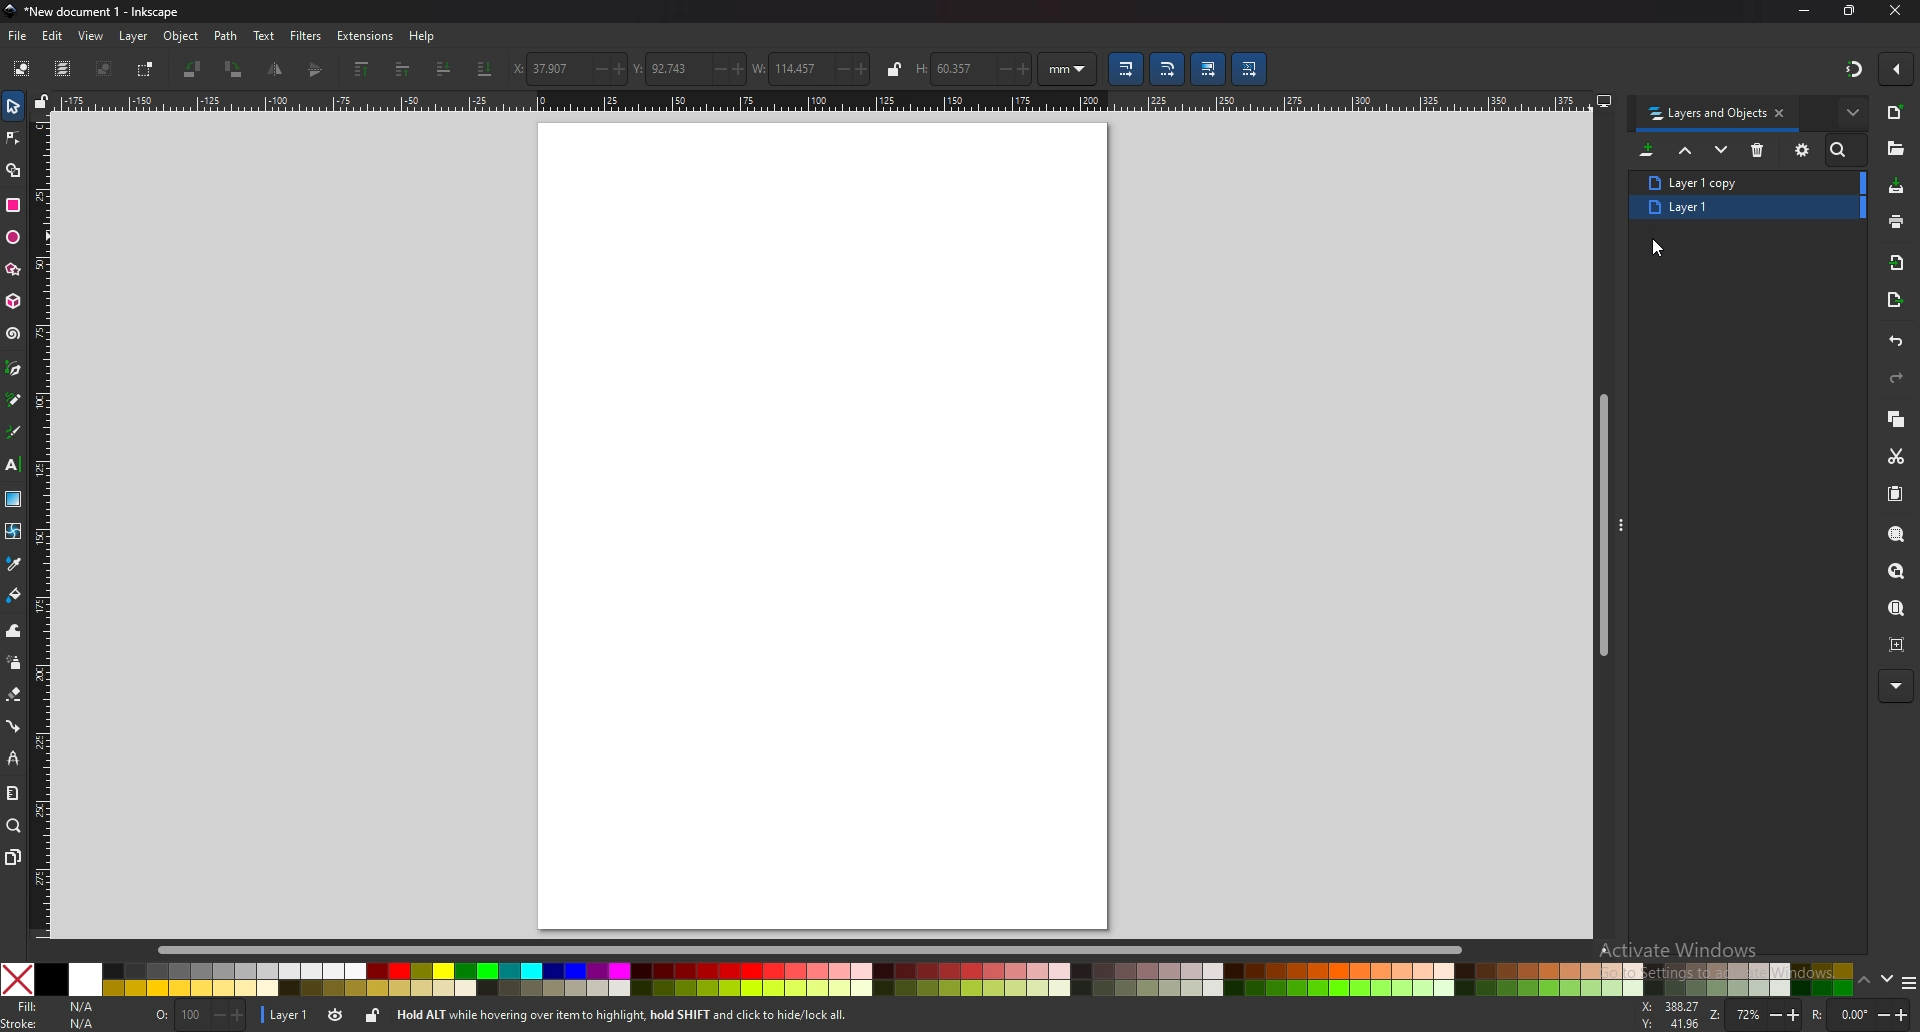 The image size is (1920, 1032). I want to click on decrease, so click(594, 70).